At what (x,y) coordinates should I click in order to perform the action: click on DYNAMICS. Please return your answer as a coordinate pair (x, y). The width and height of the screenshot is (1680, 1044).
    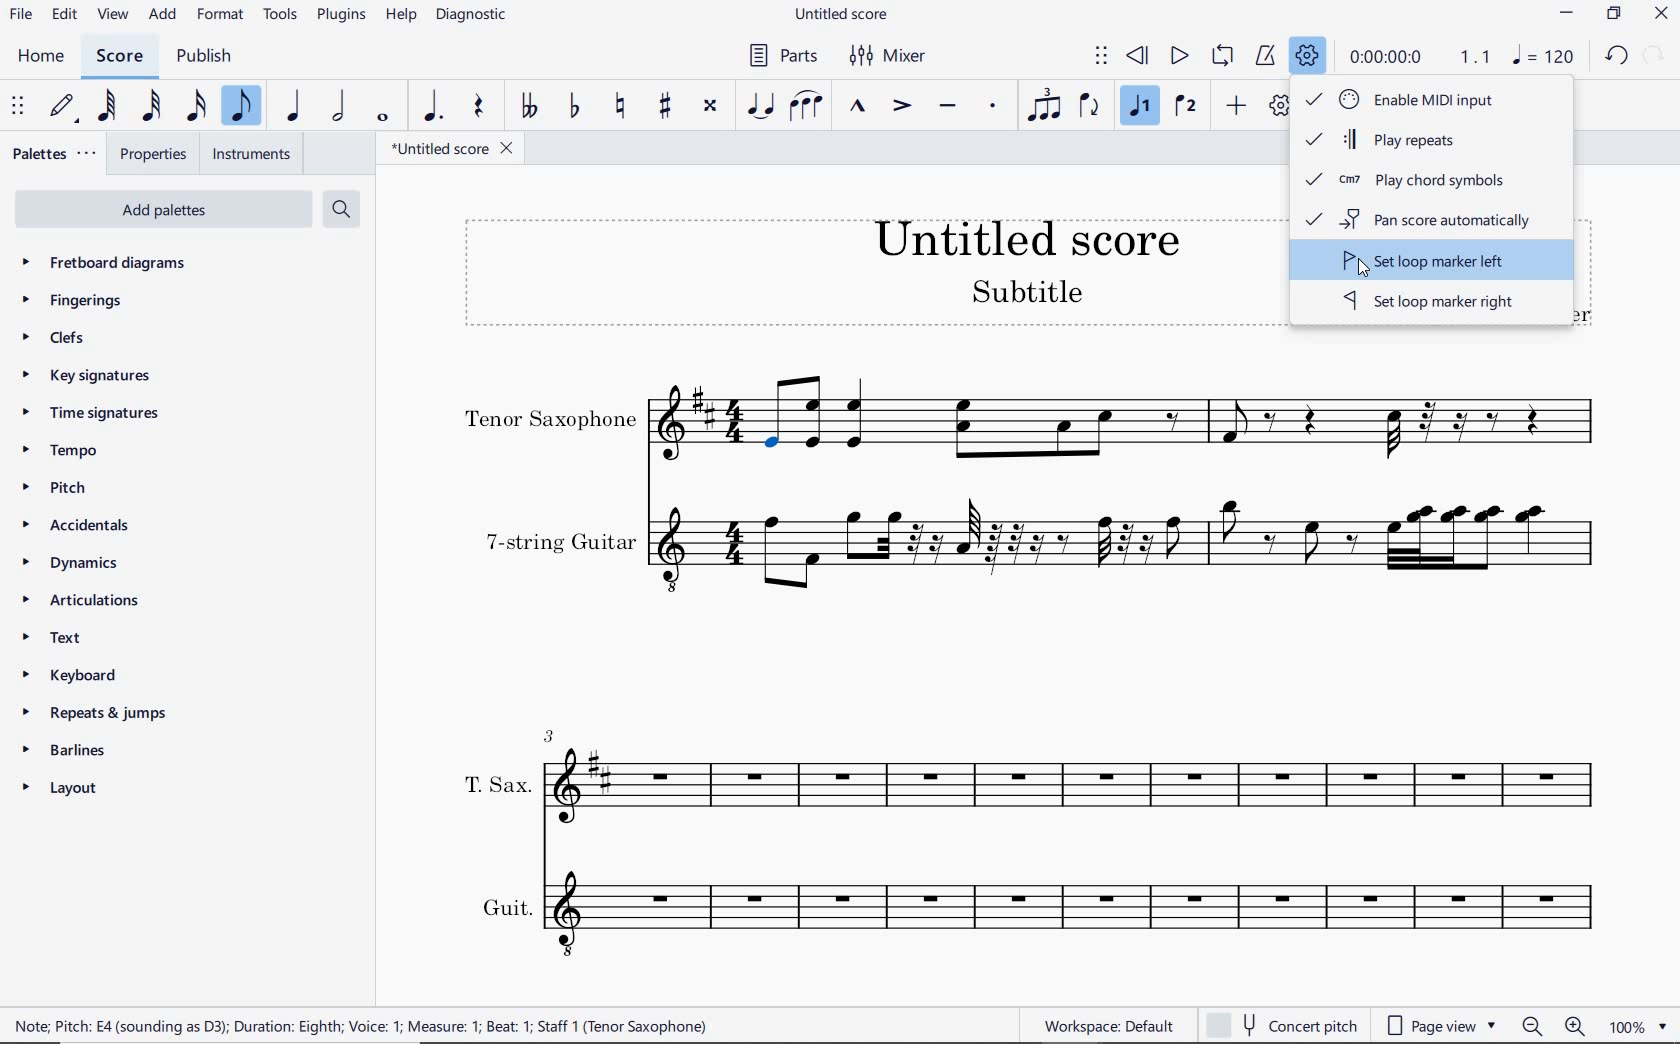
    Looking at the image, I should click on (66, 563).